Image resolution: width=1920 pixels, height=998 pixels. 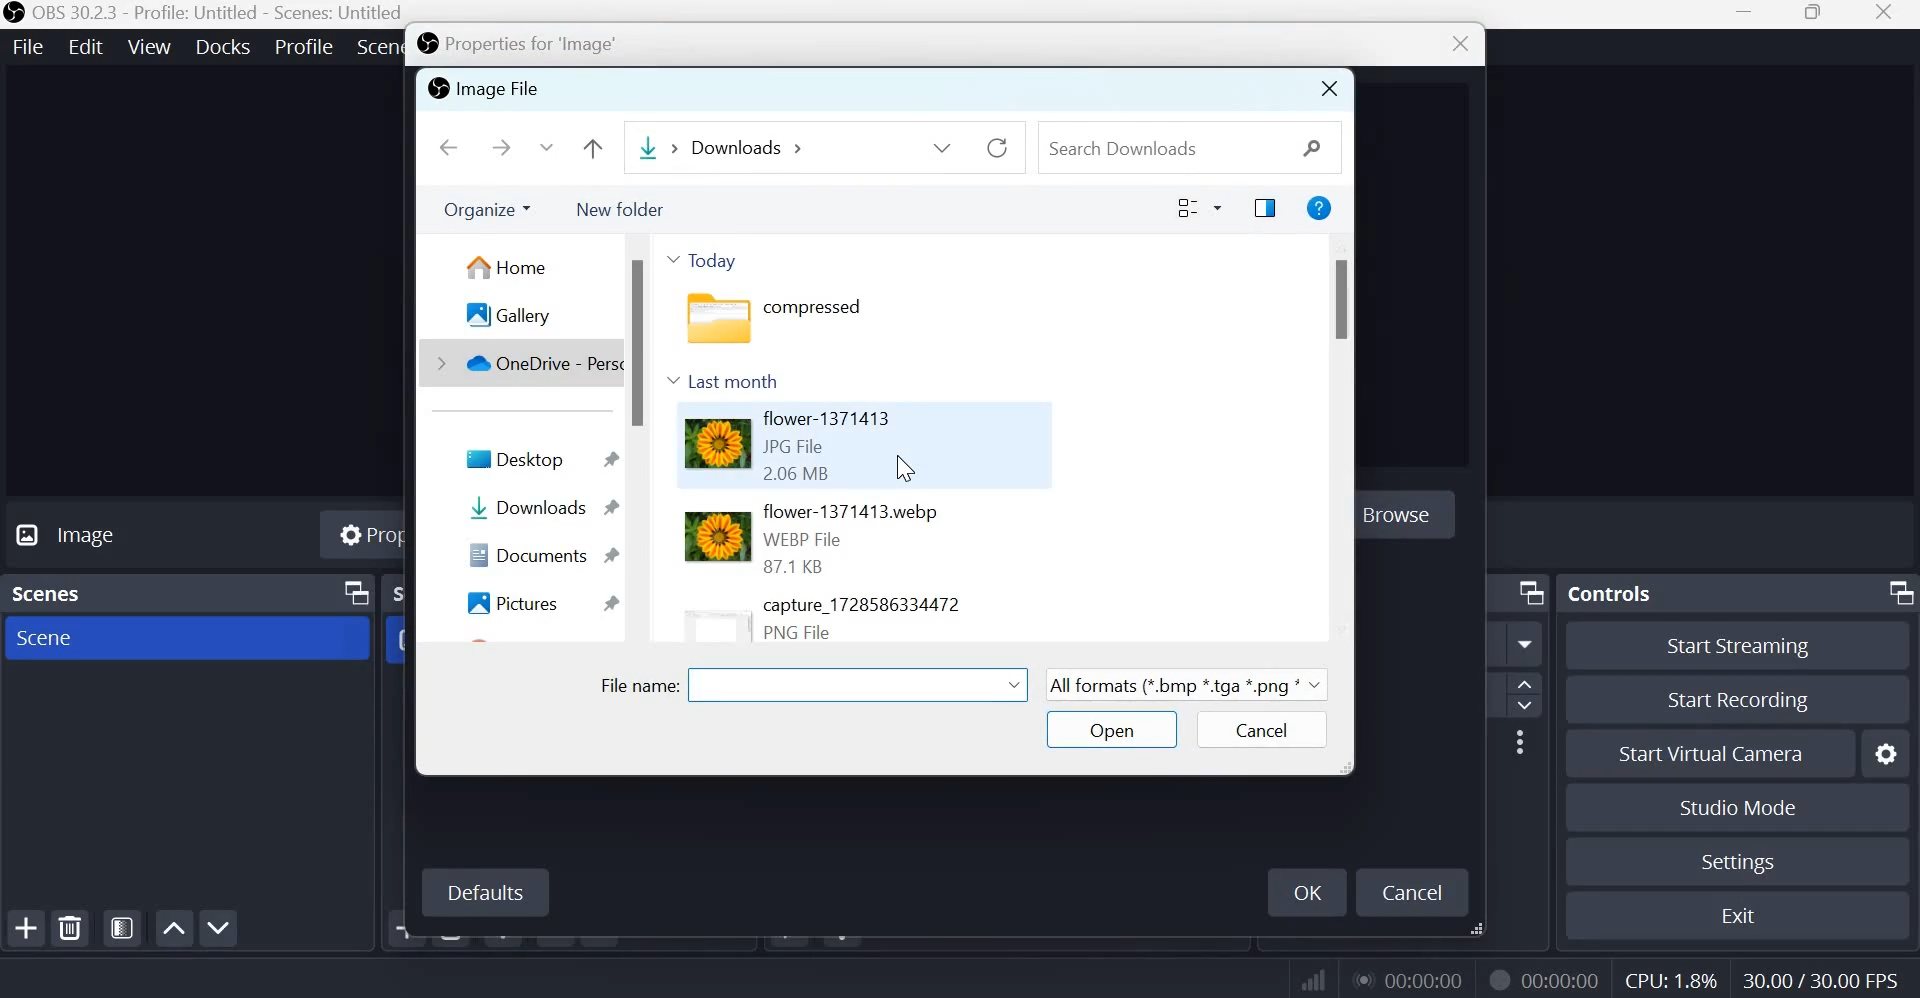 What do you see at coordinates (484, 205) in the screenshot?
I see `organize` at bounding box center [484, 205].